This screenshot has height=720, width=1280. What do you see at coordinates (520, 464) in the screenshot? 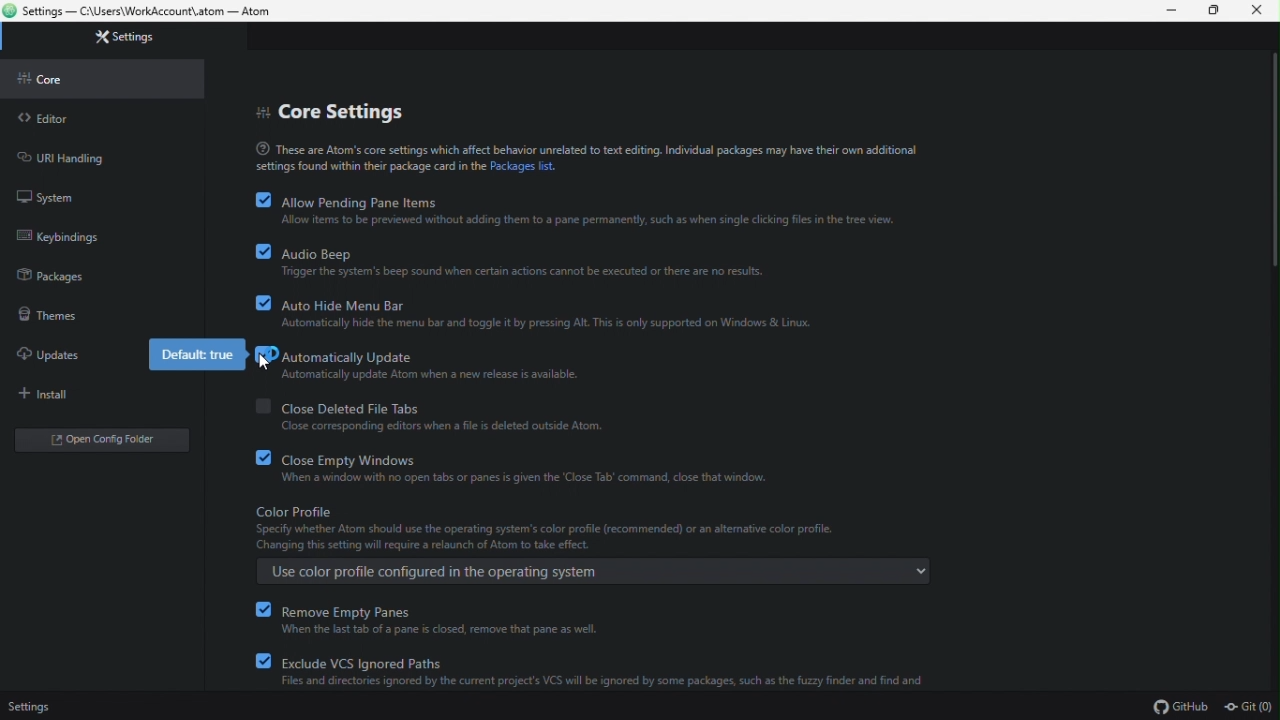
I see `close empty windows` at bounding box center [520, 464].